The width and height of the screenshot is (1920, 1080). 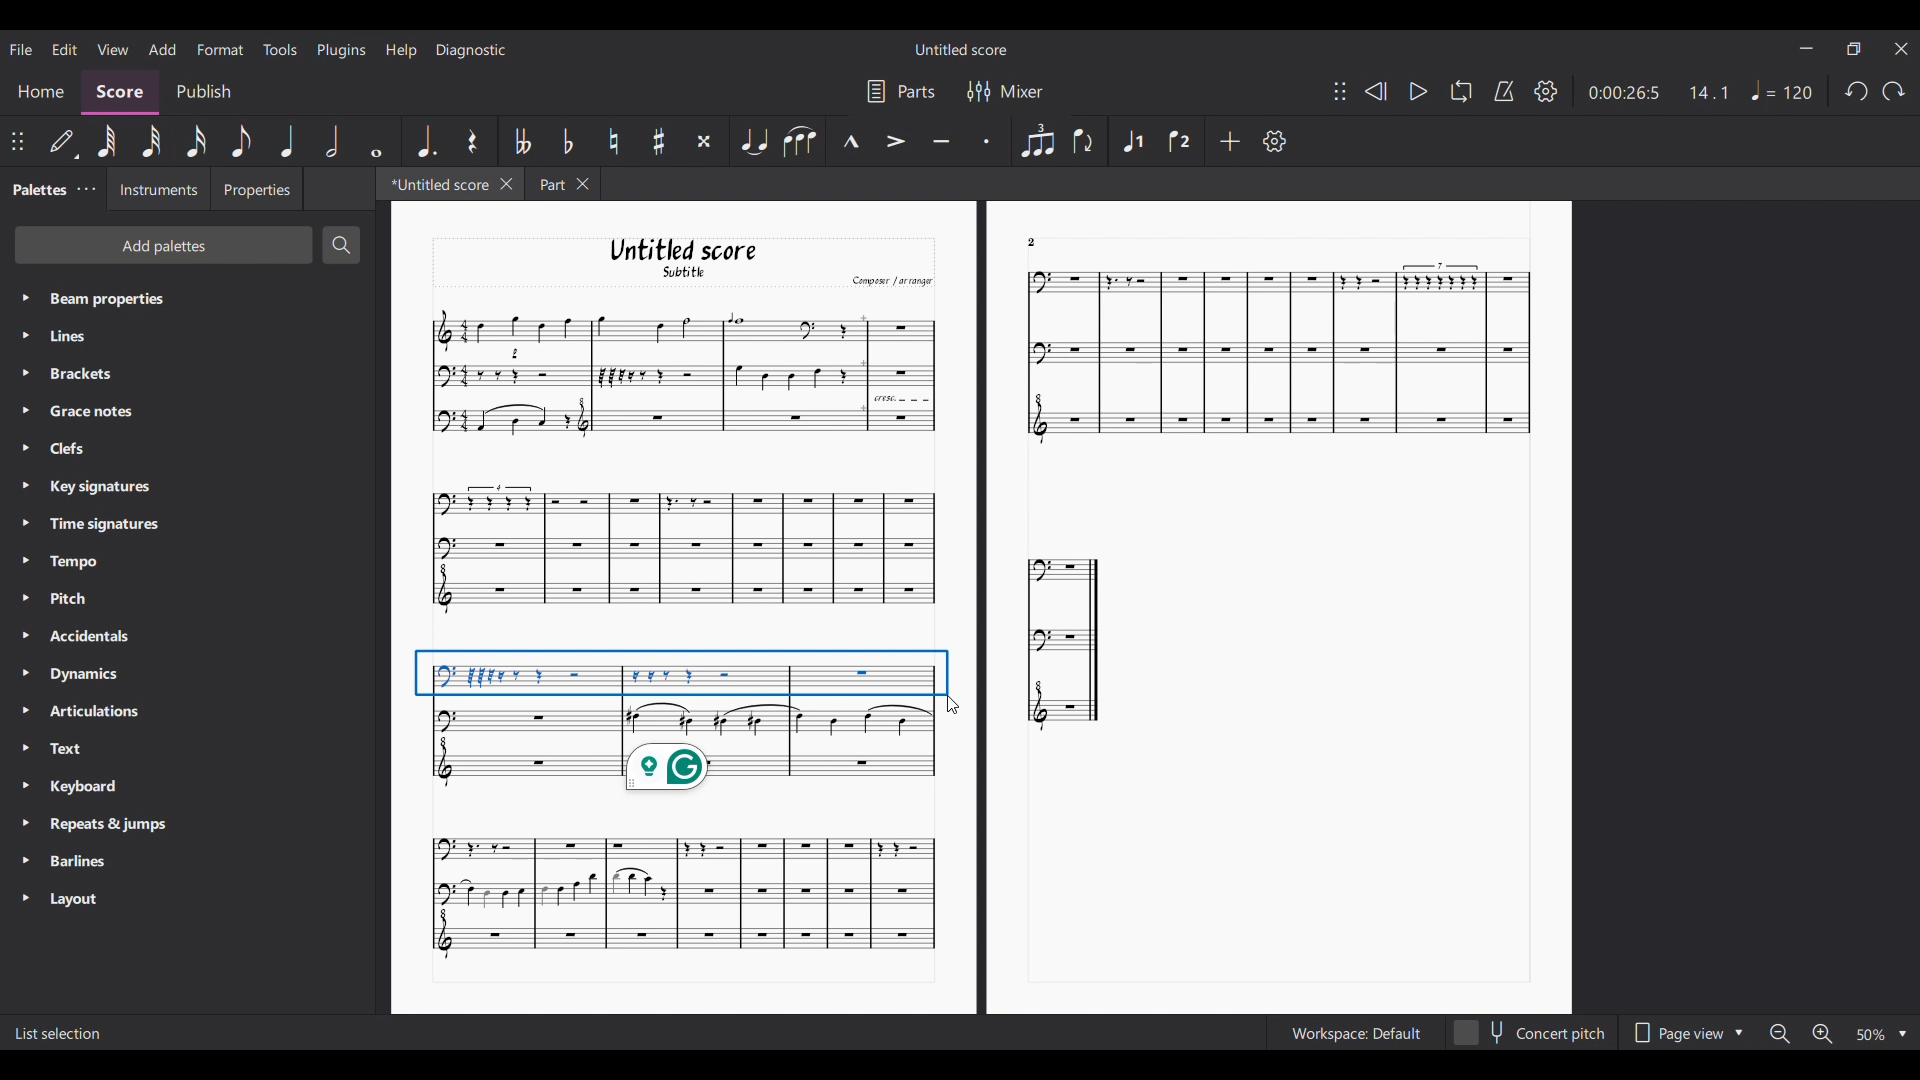 I want to click on Half note, so click(x=332, y=141).